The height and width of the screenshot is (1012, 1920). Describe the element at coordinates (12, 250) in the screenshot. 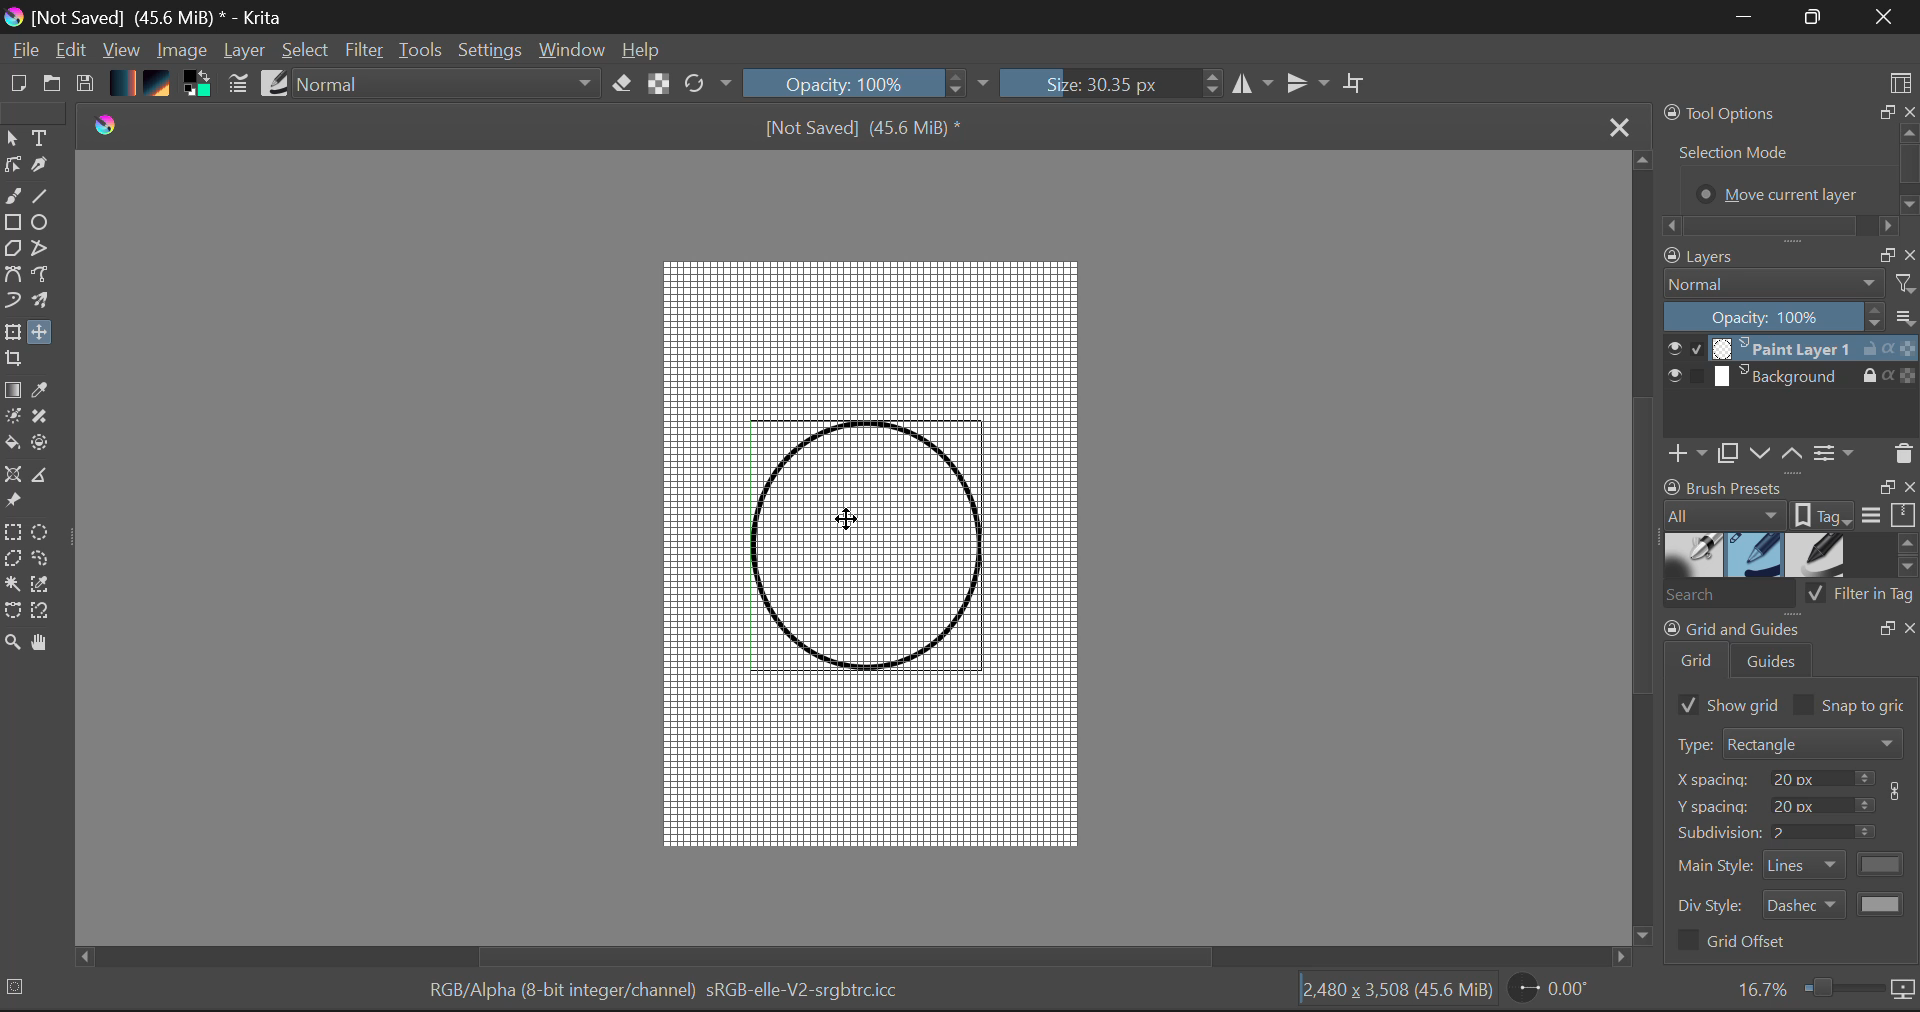

I see `Polygon` at that location.